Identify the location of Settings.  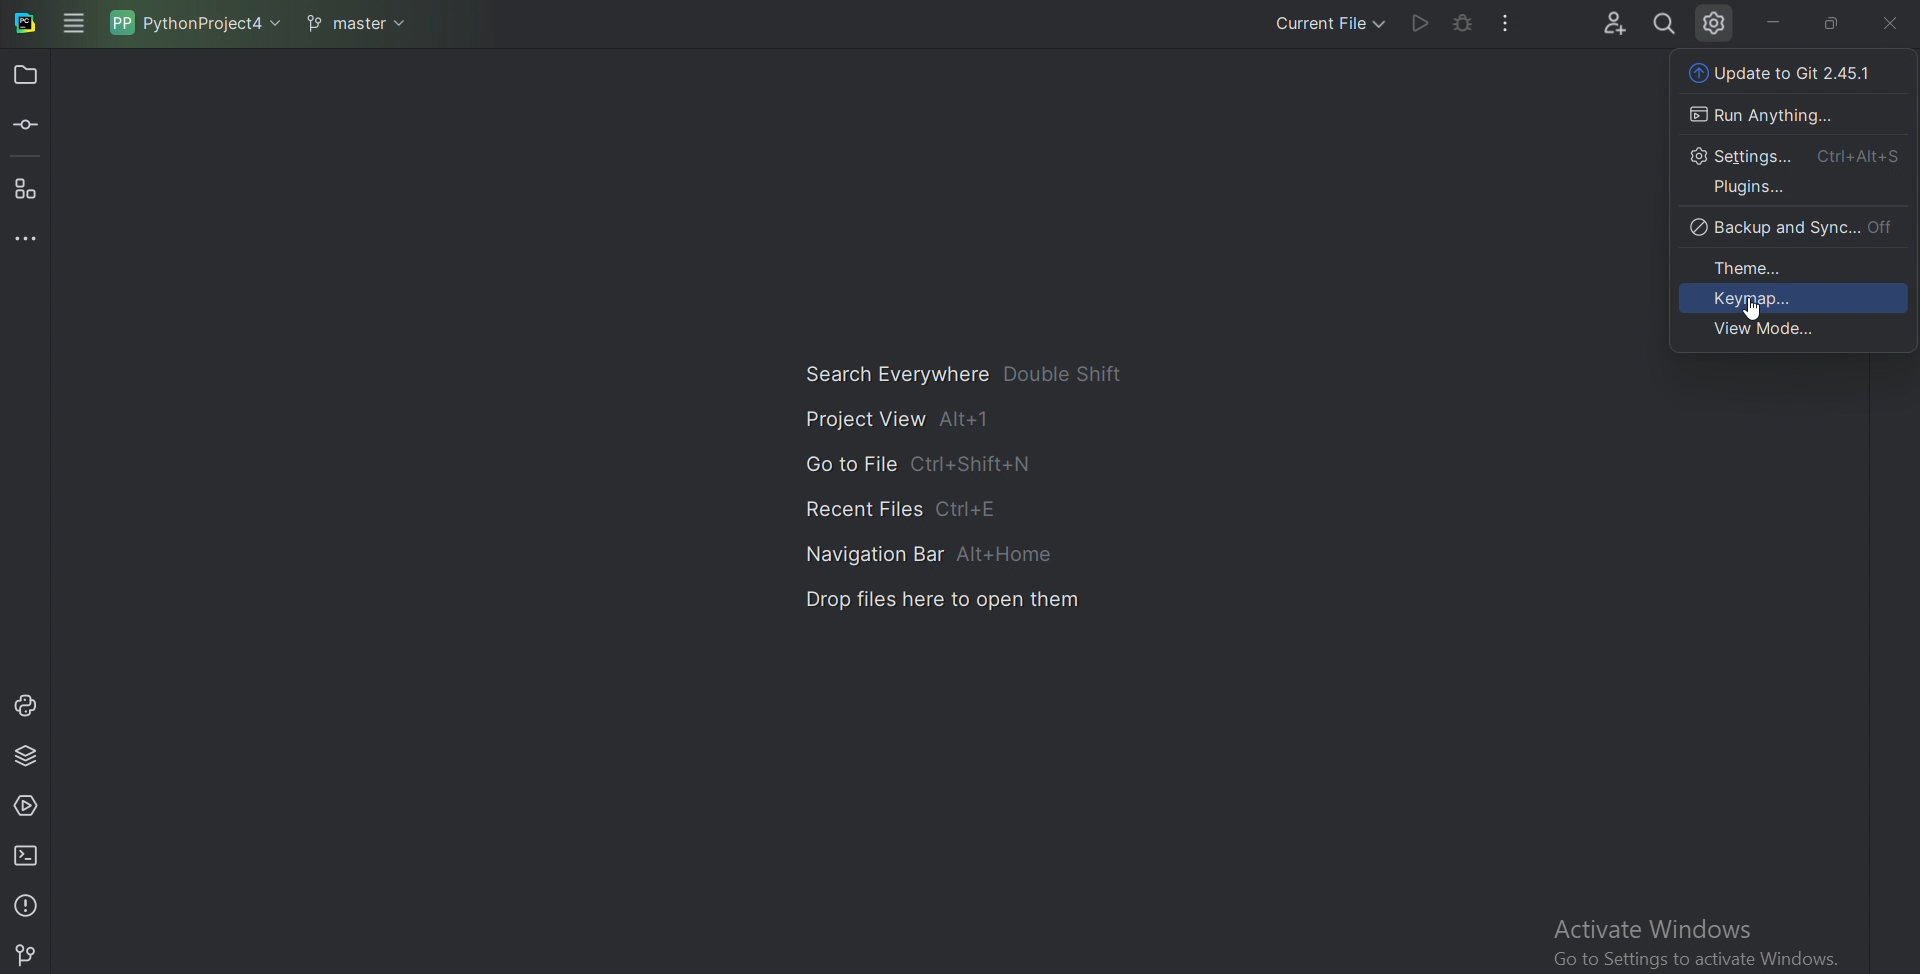
(1718, 22).